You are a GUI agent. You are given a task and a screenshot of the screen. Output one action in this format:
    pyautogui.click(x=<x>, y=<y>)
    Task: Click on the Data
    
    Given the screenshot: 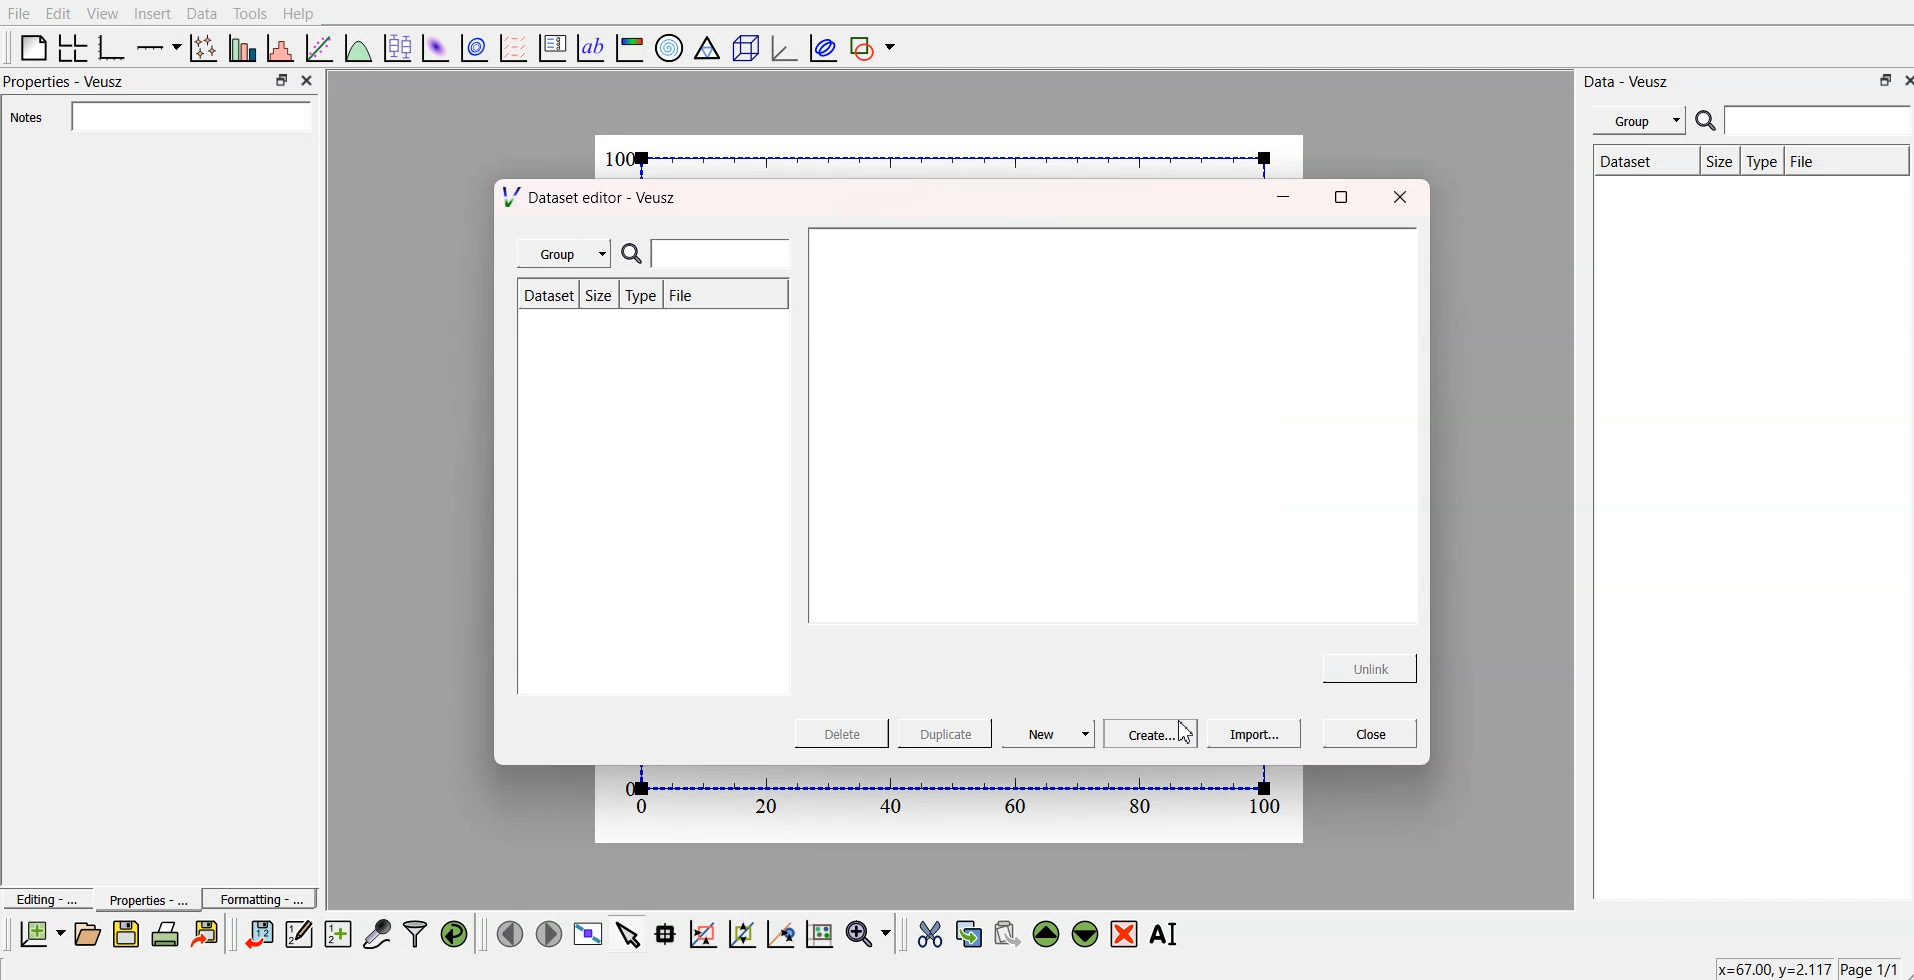 What is the action you would take?
    pyautogui.click(x=202, y=13)
    